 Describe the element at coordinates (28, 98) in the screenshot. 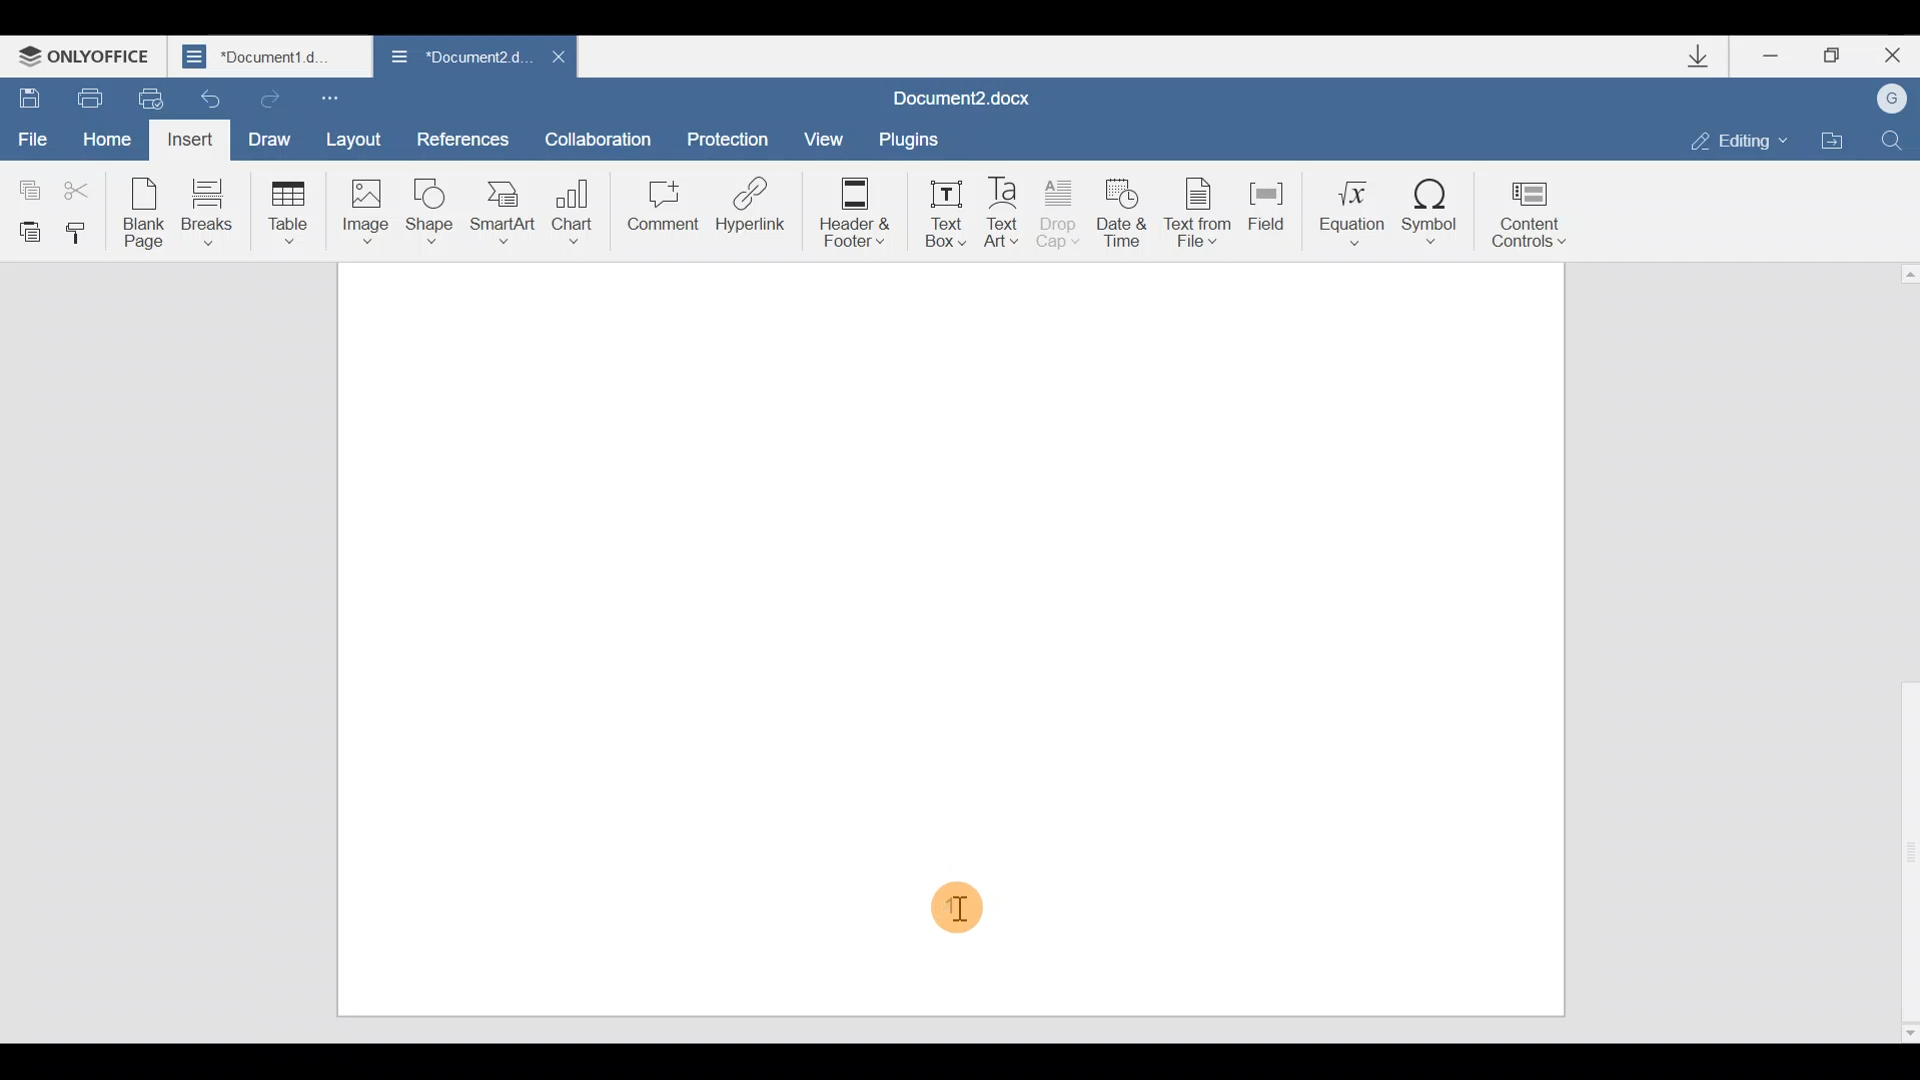

I see `Save` at that location.